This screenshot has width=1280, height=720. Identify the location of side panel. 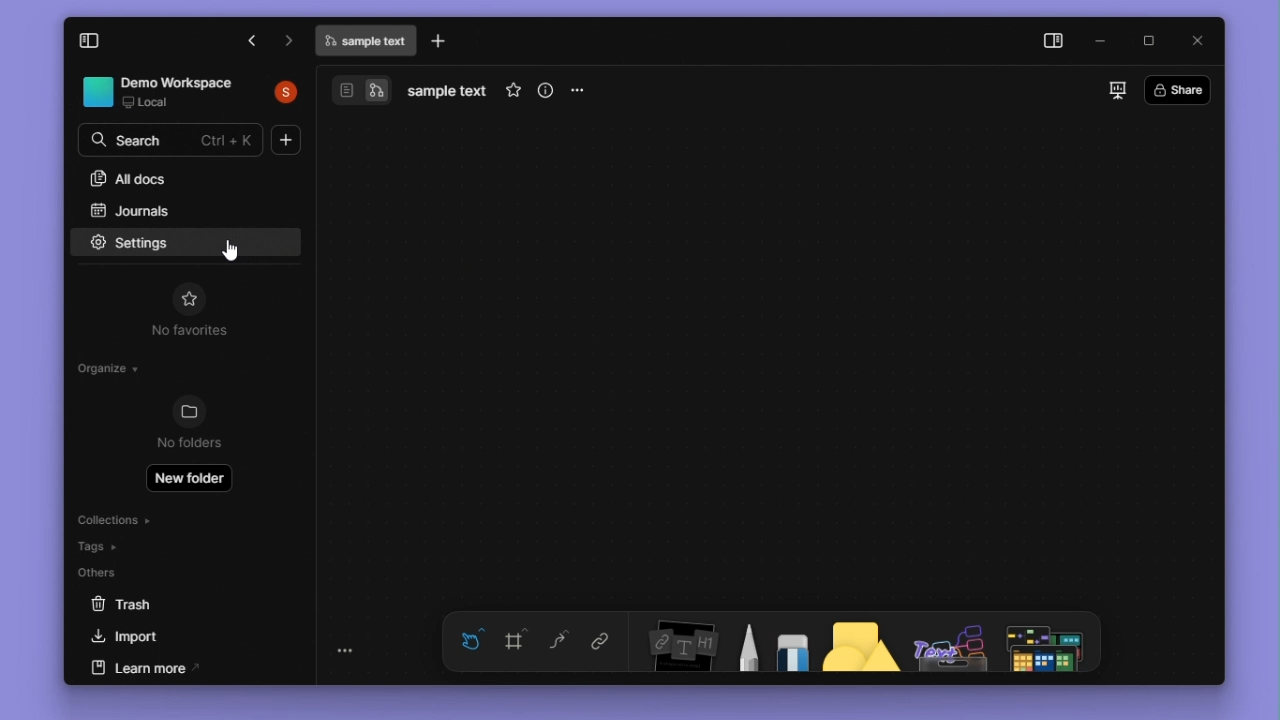
(1057, 40).